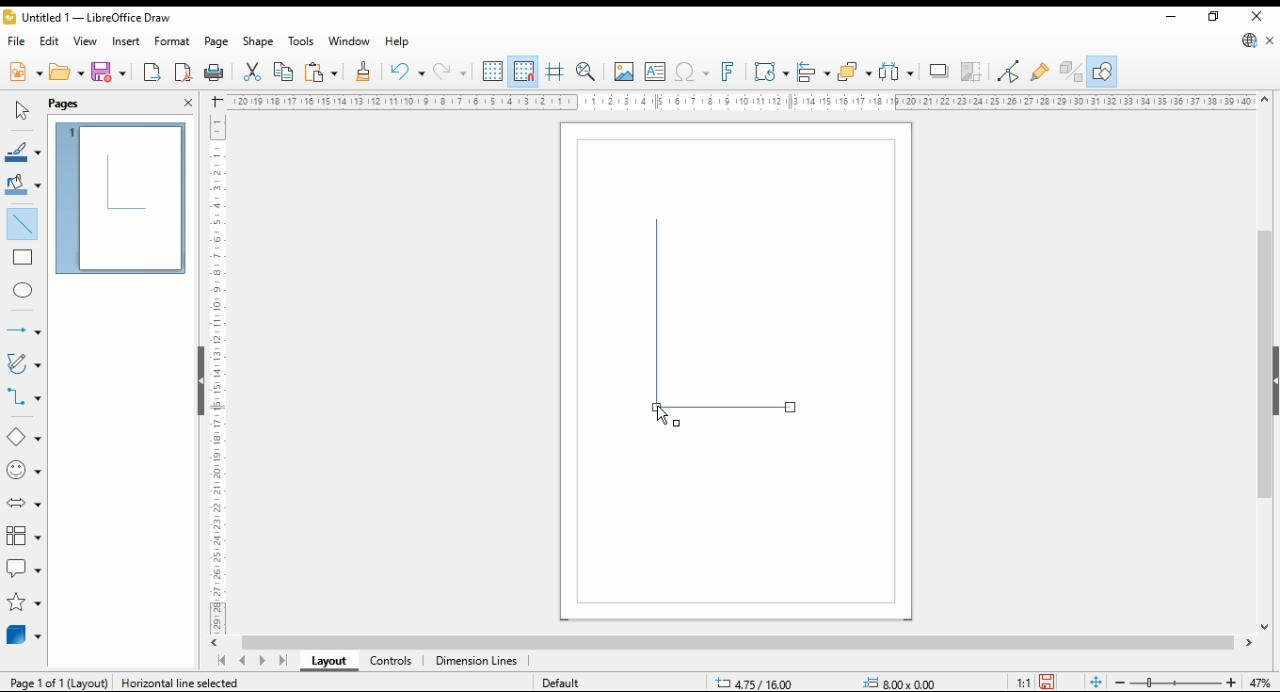 The image size is (1280, 692). Describe the element at coordinates (17, 42) in the screenshot. I see `file` at that location.